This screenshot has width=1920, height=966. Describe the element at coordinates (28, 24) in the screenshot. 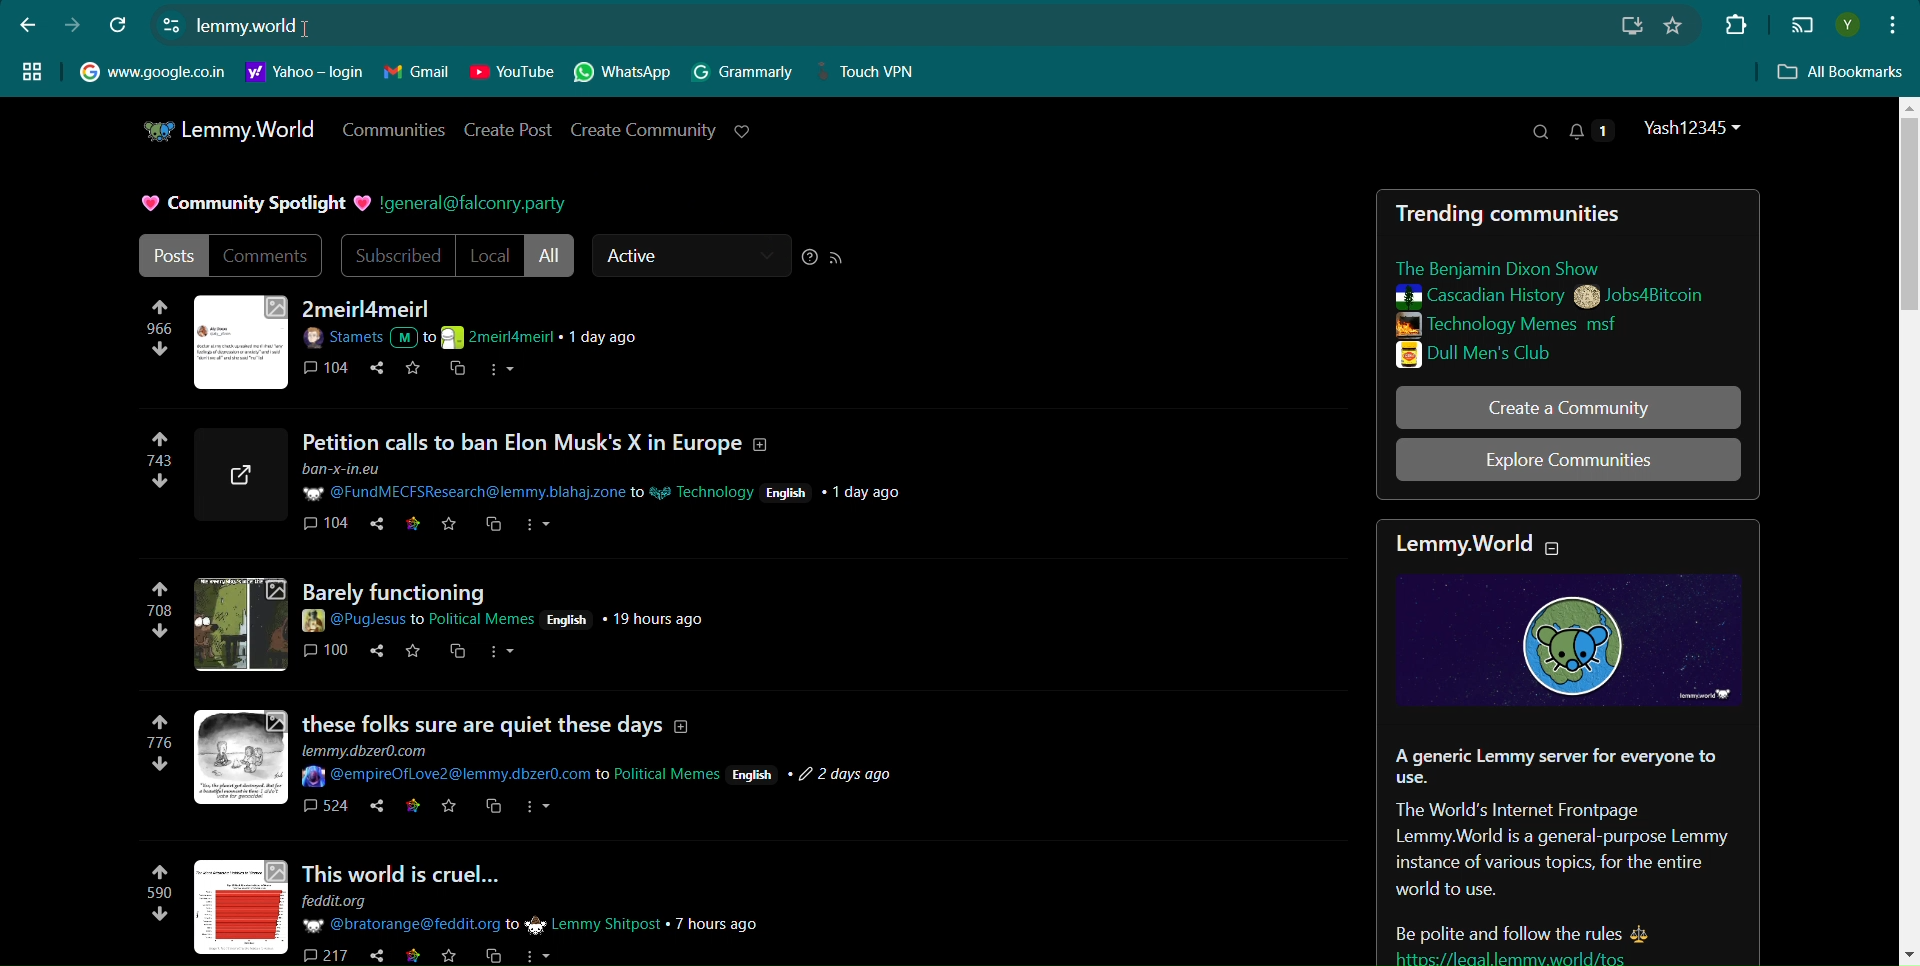

I see `back` at that location.